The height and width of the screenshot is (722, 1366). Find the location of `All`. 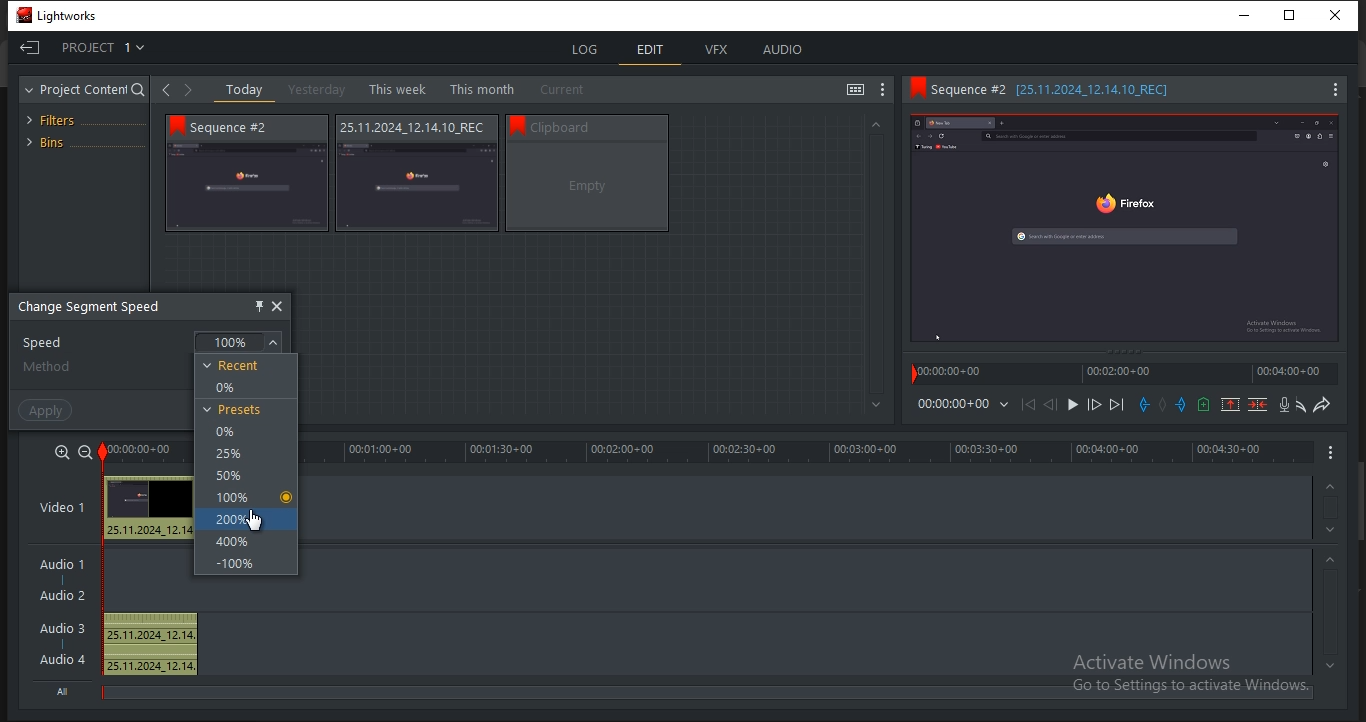

All is located at coordinates (65, 691).